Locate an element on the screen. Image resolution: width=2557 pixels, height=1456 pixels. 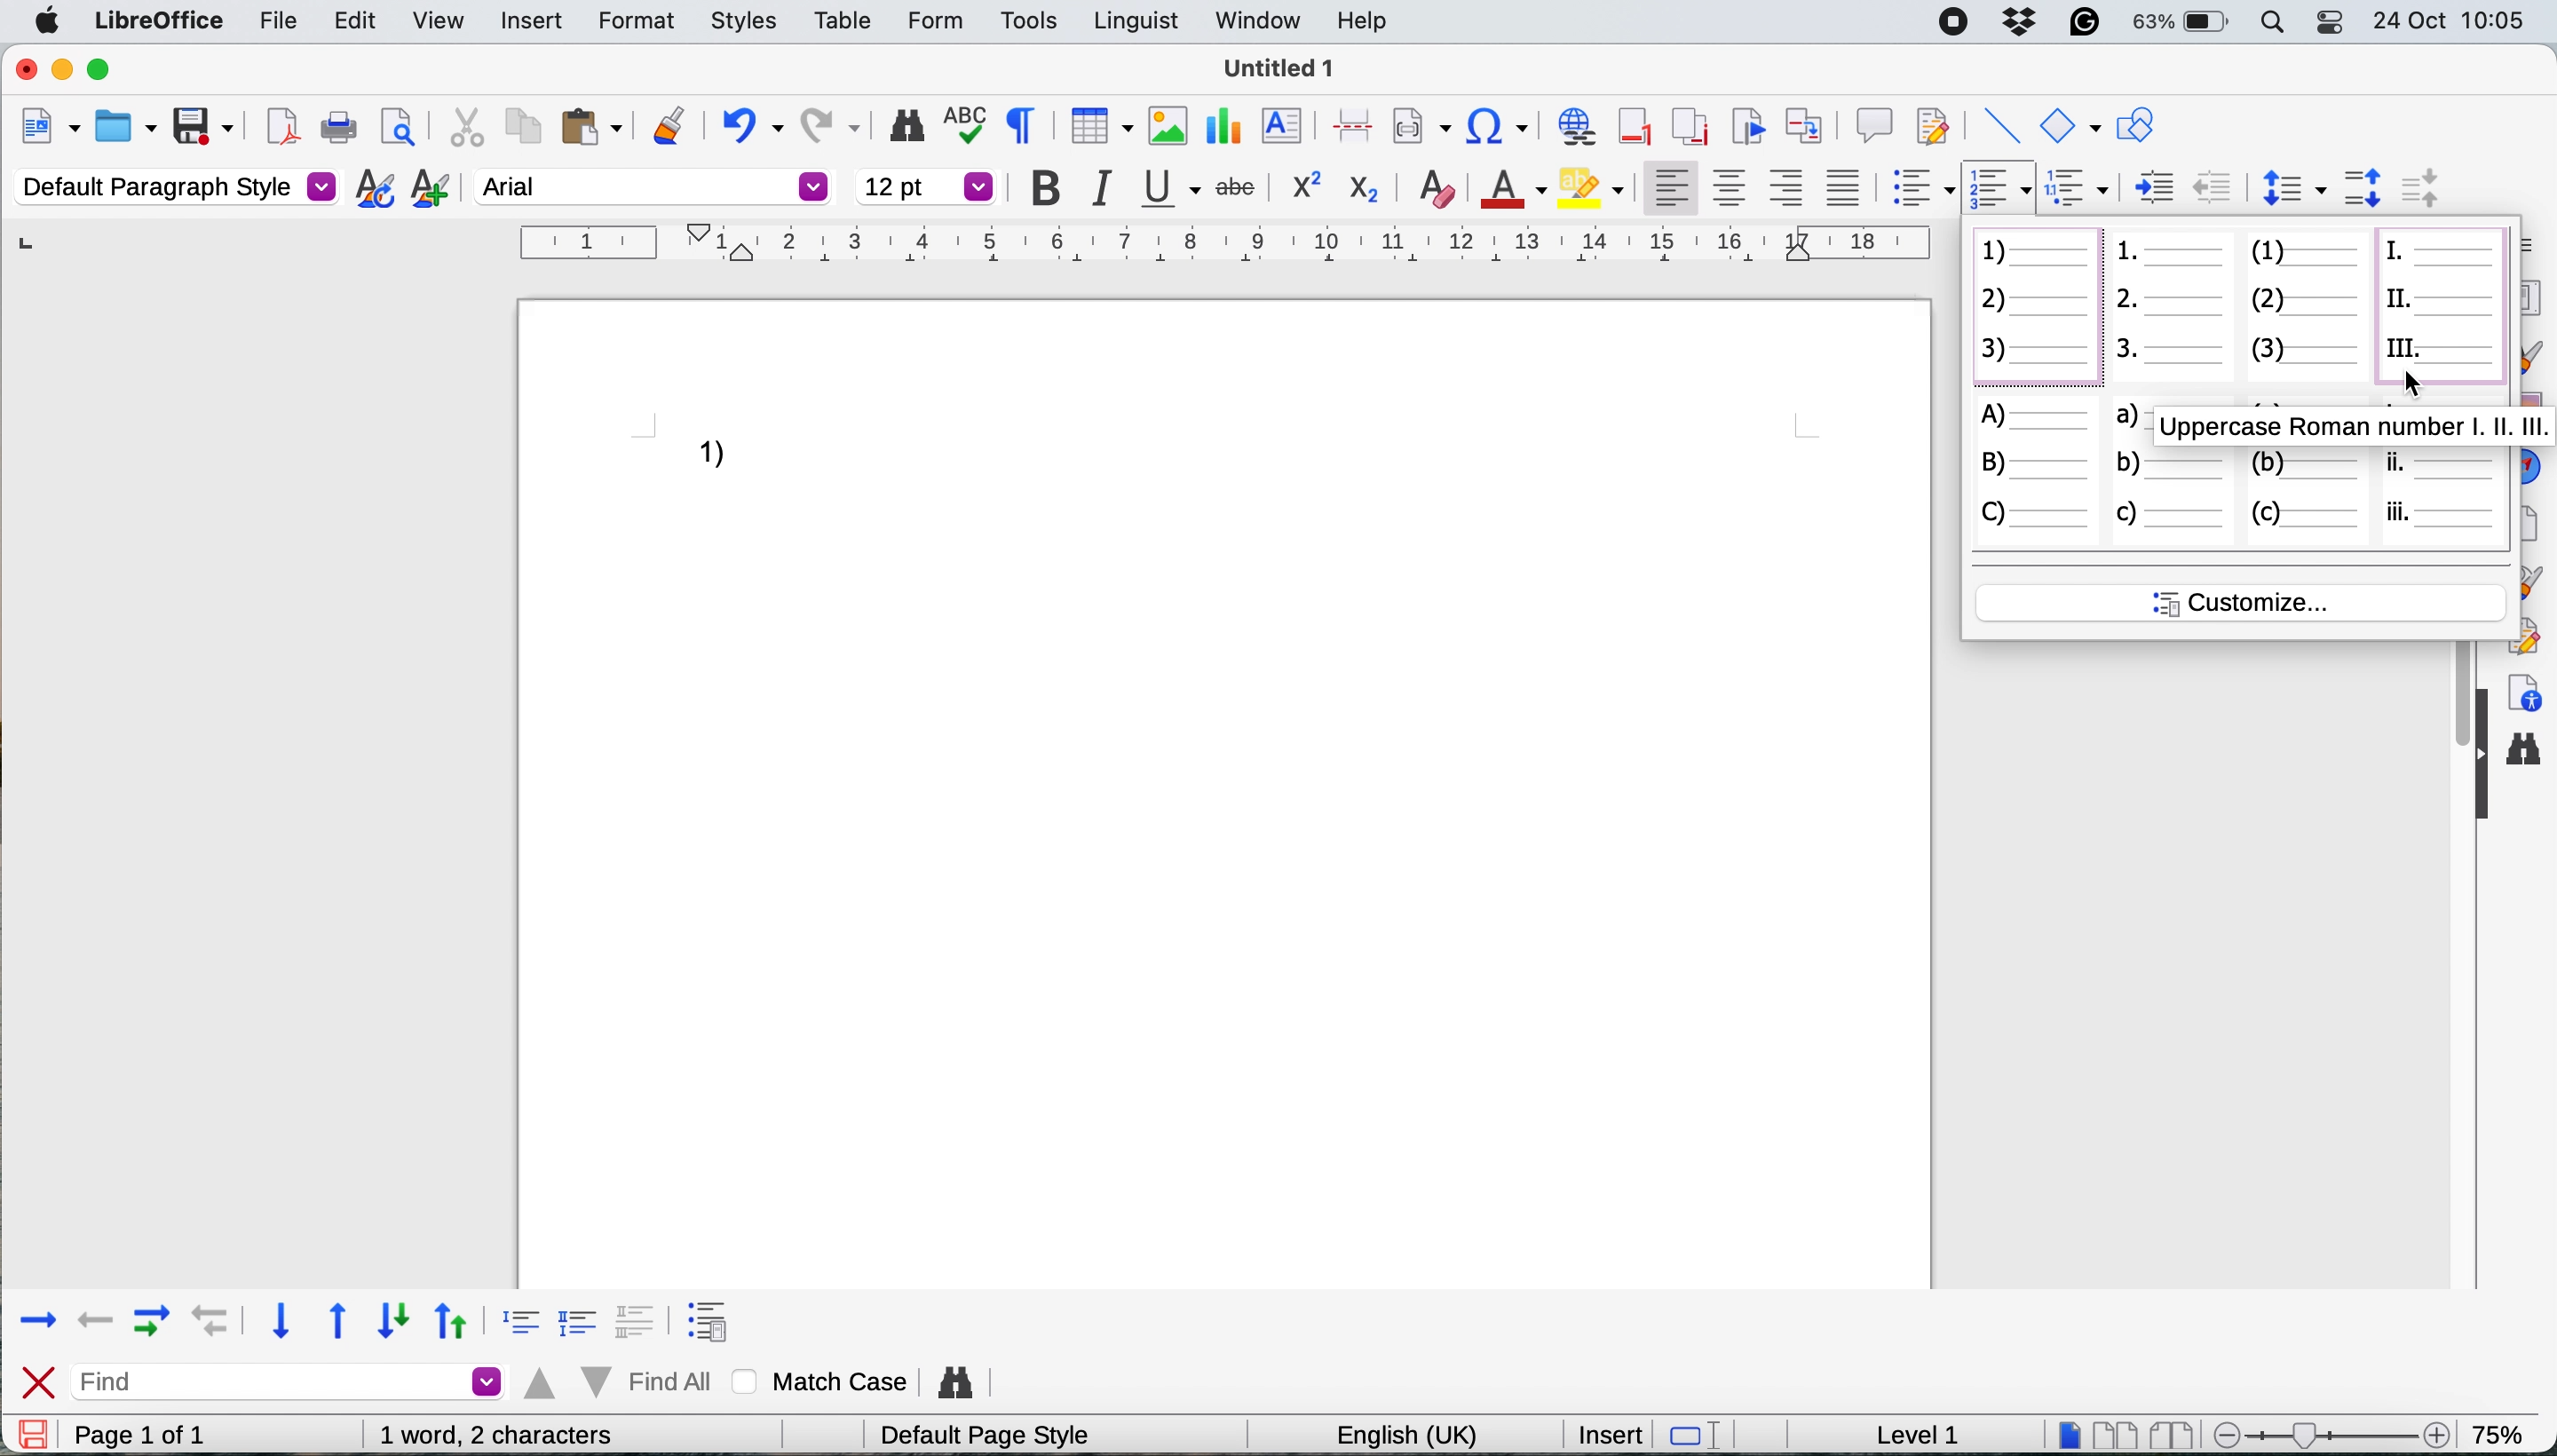
bold is located at coordinates (1054, 189).